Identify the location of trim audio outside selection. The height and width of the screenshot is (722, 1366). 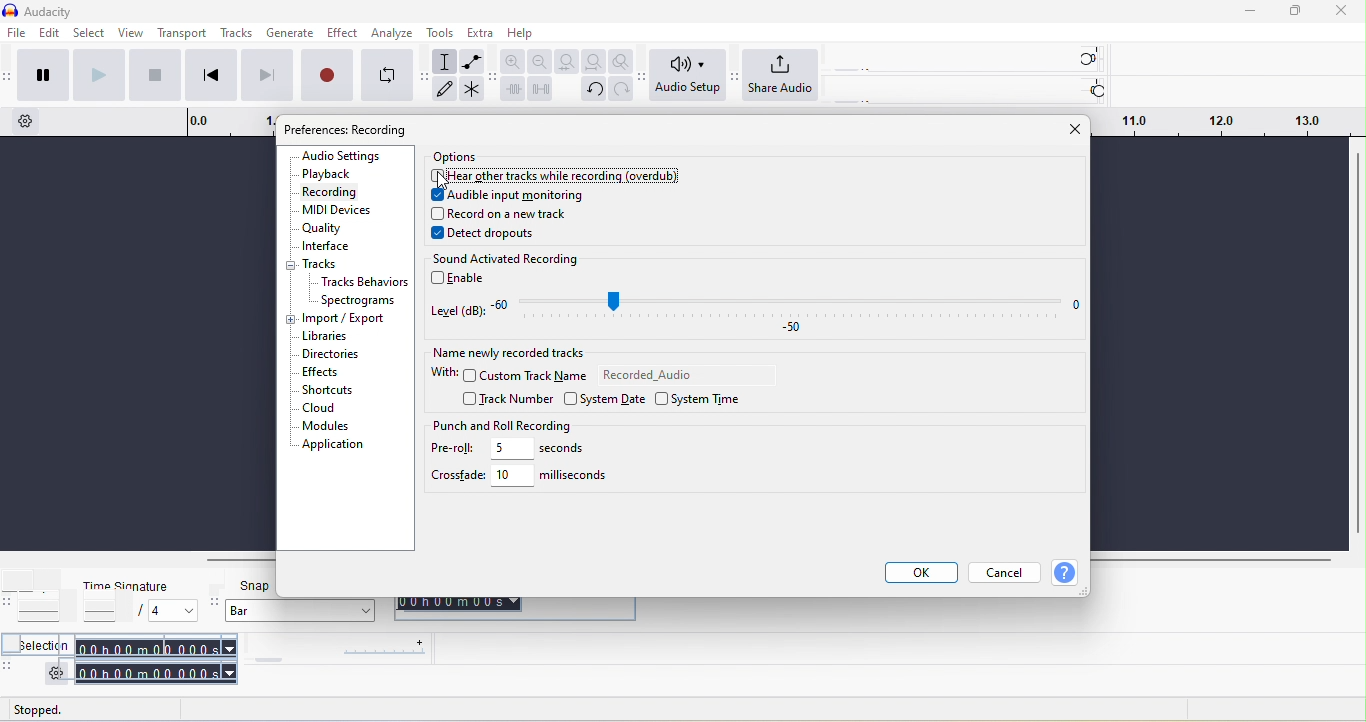
(514, 90).